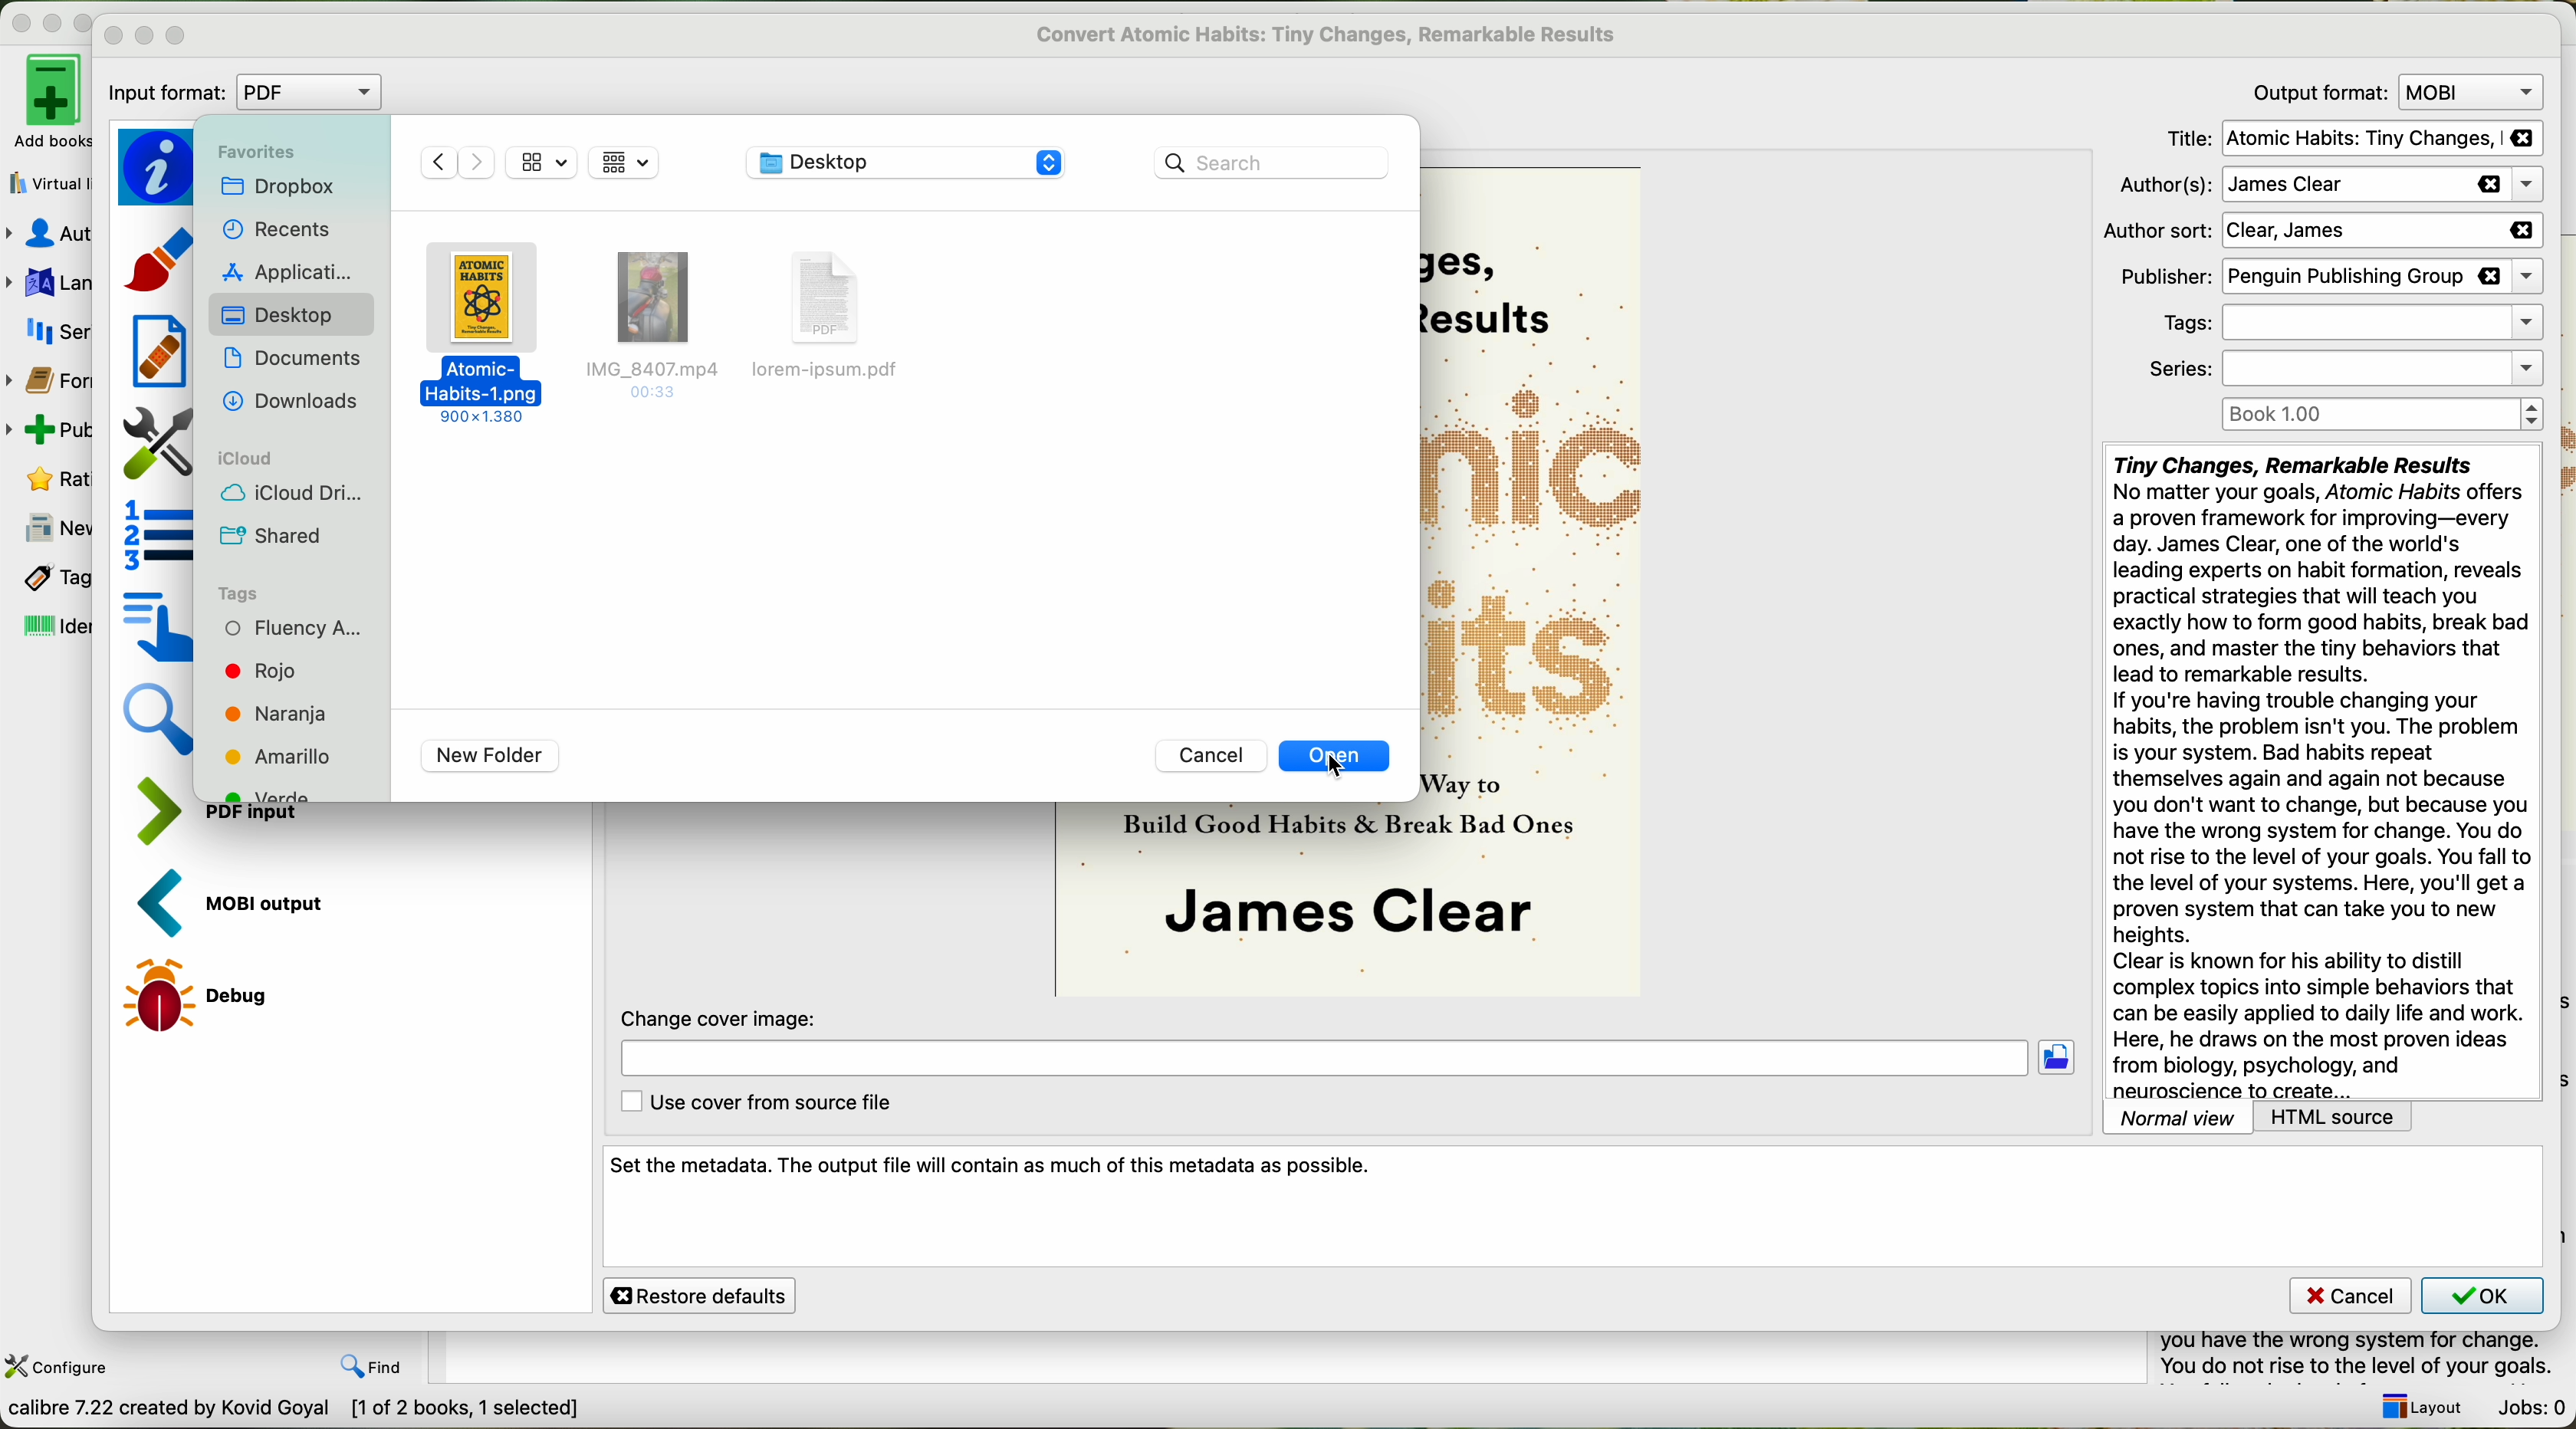  Describe the element at coordinates (489, 756) in the screenshot. I see `new folder` at that location.